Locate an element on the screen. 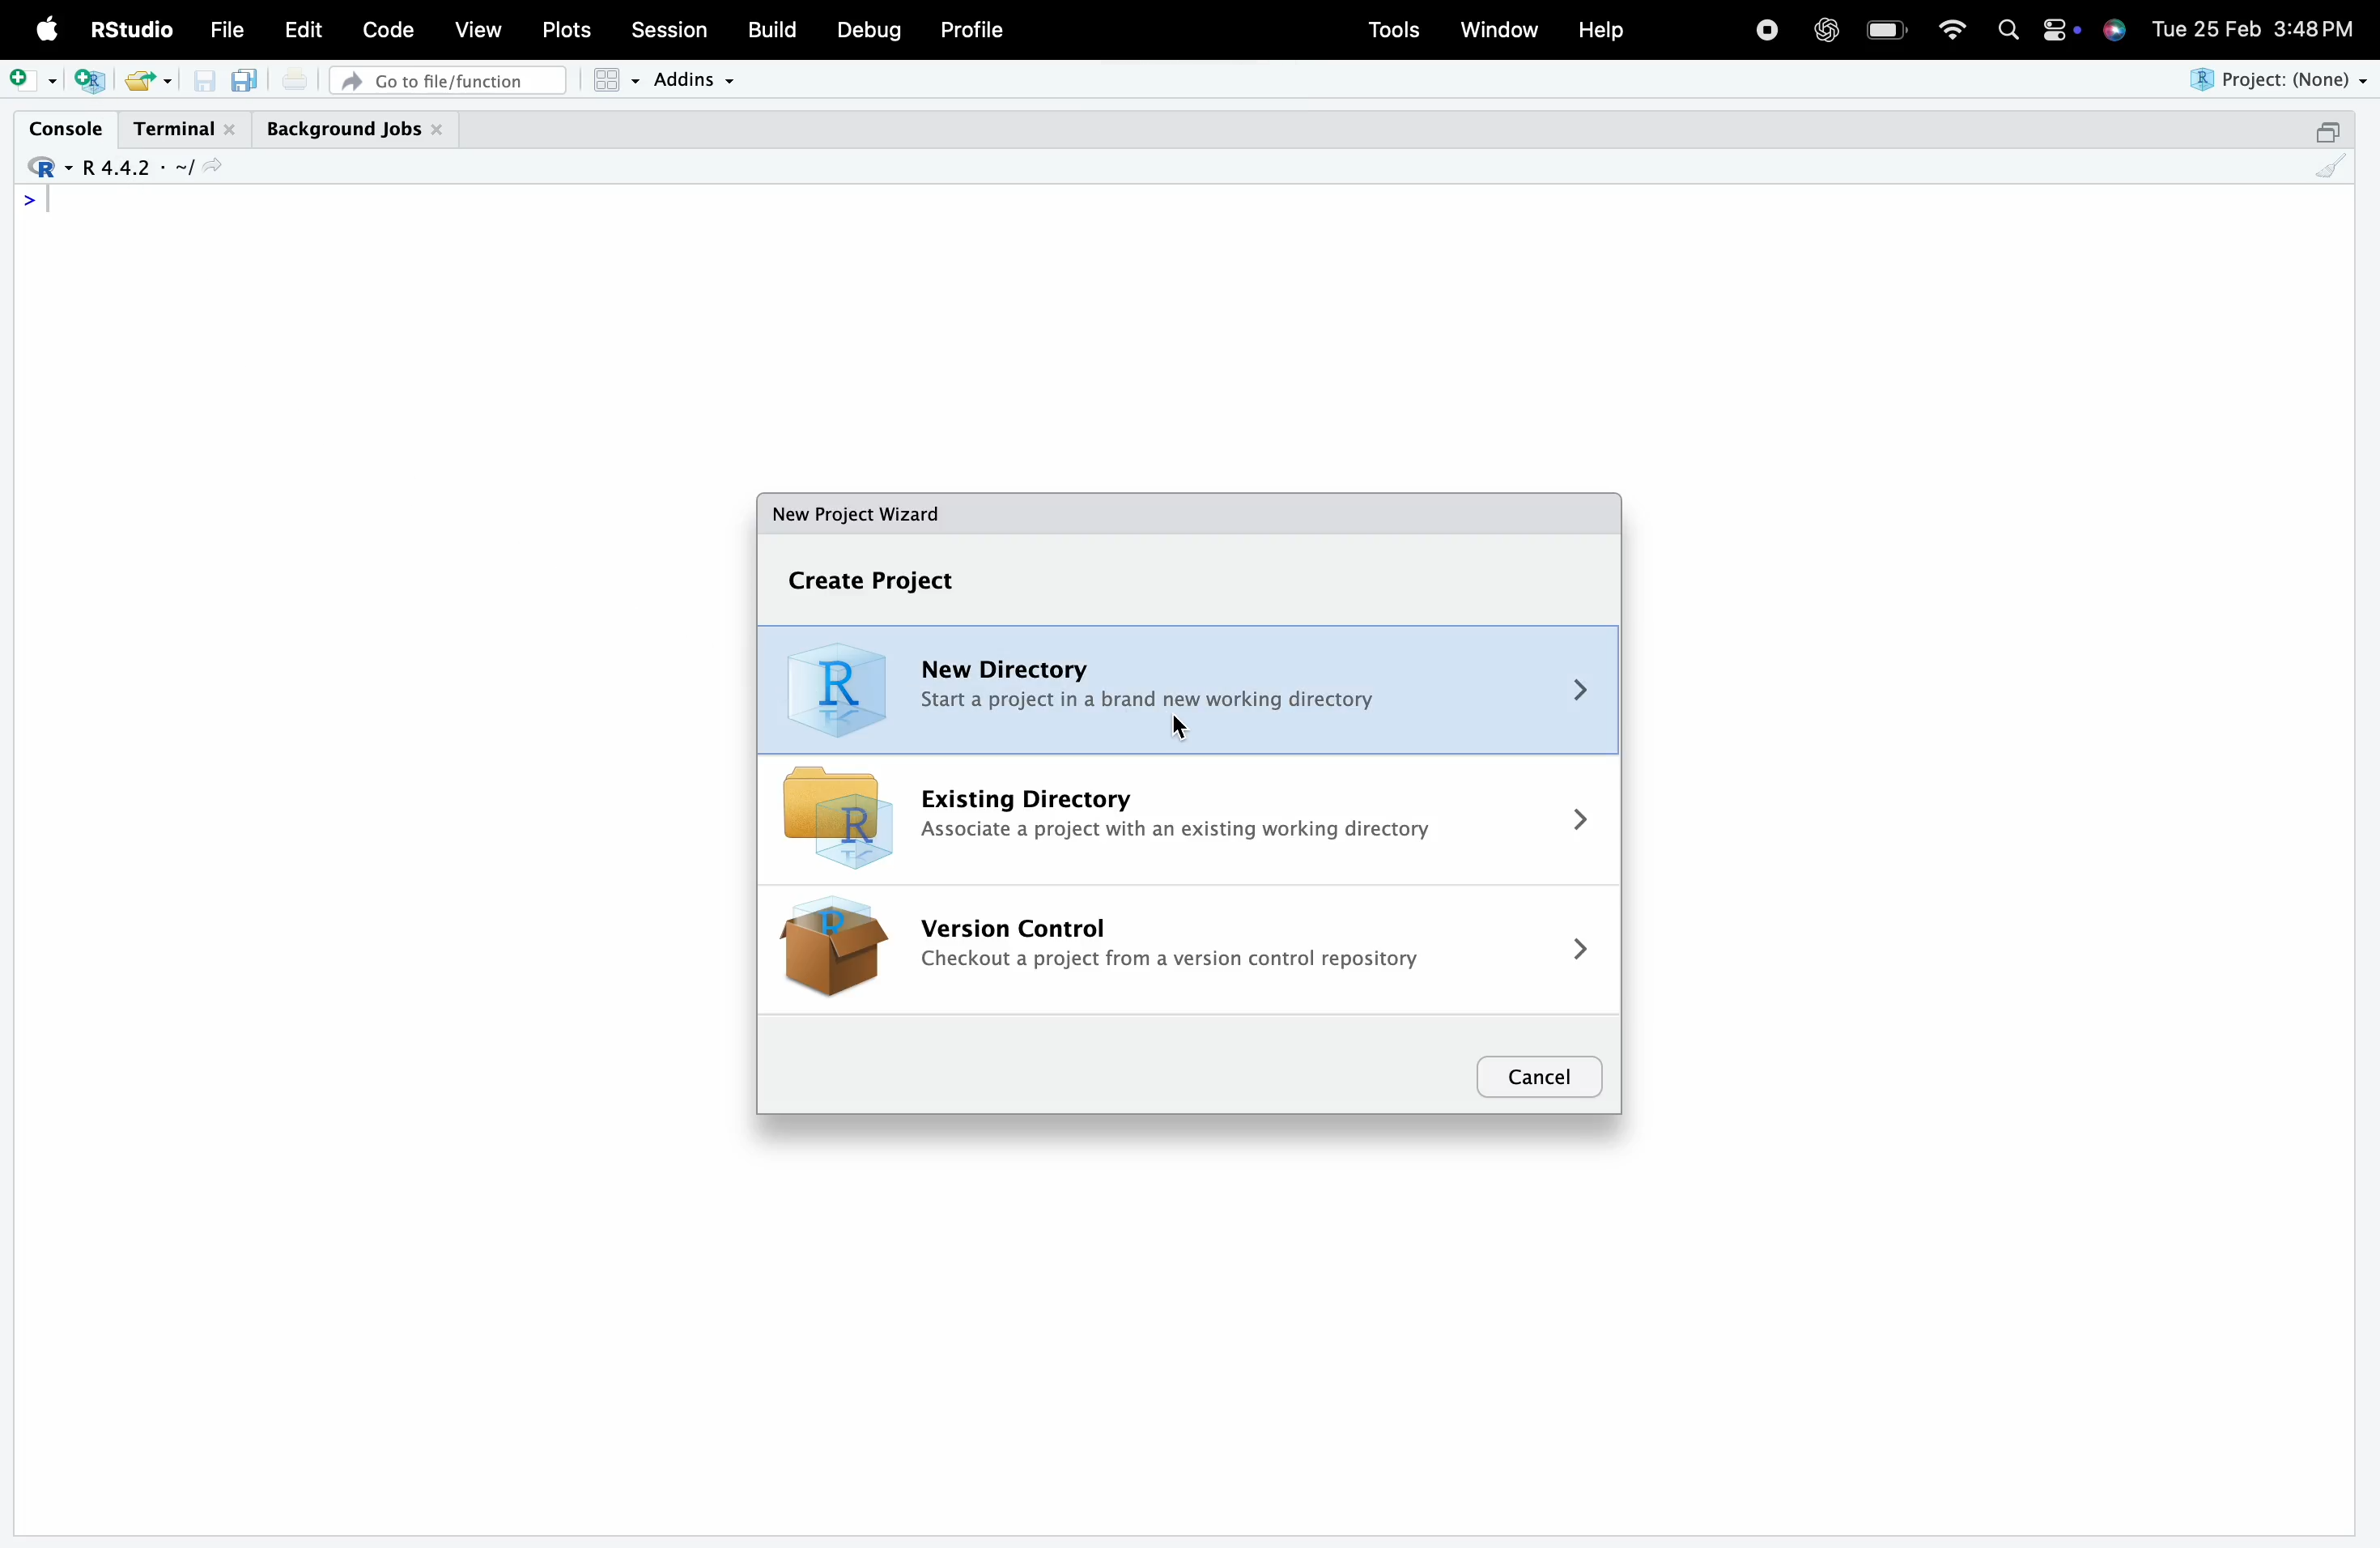 The image size is (2380, 1548). Plots is located at coordinates (564, 30).